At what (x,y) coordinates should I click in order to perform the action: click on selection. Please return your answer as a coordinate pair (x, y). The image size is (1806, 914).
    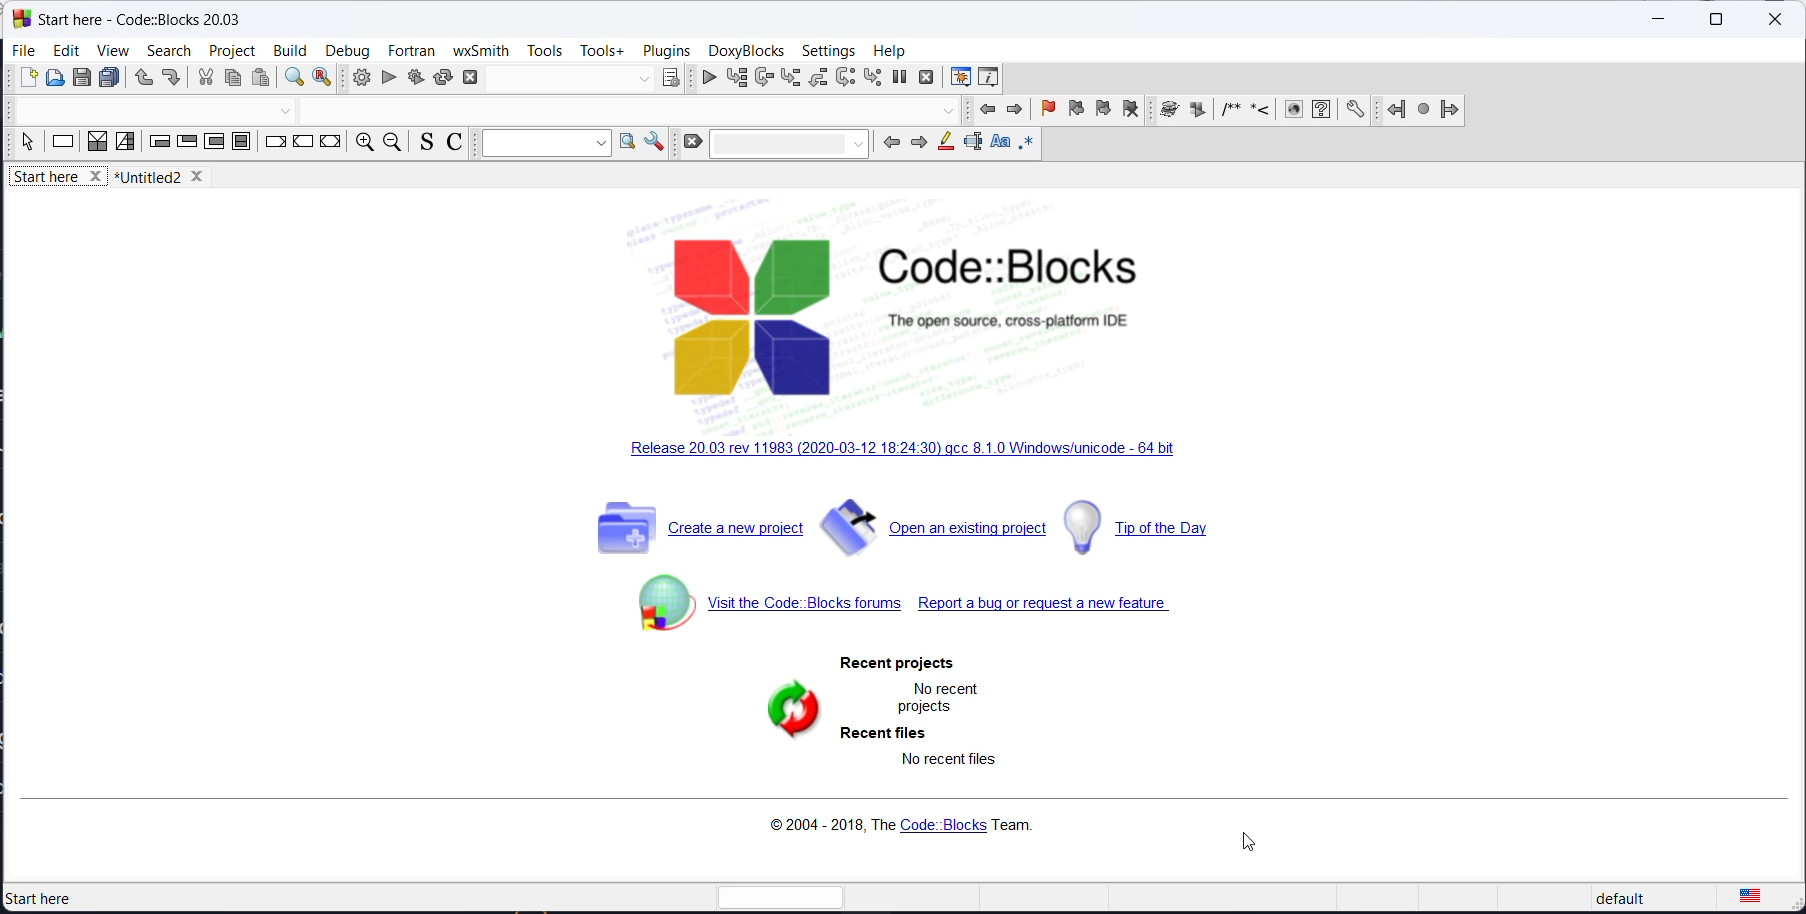
    Looking at the image, I should click on (126, 143).